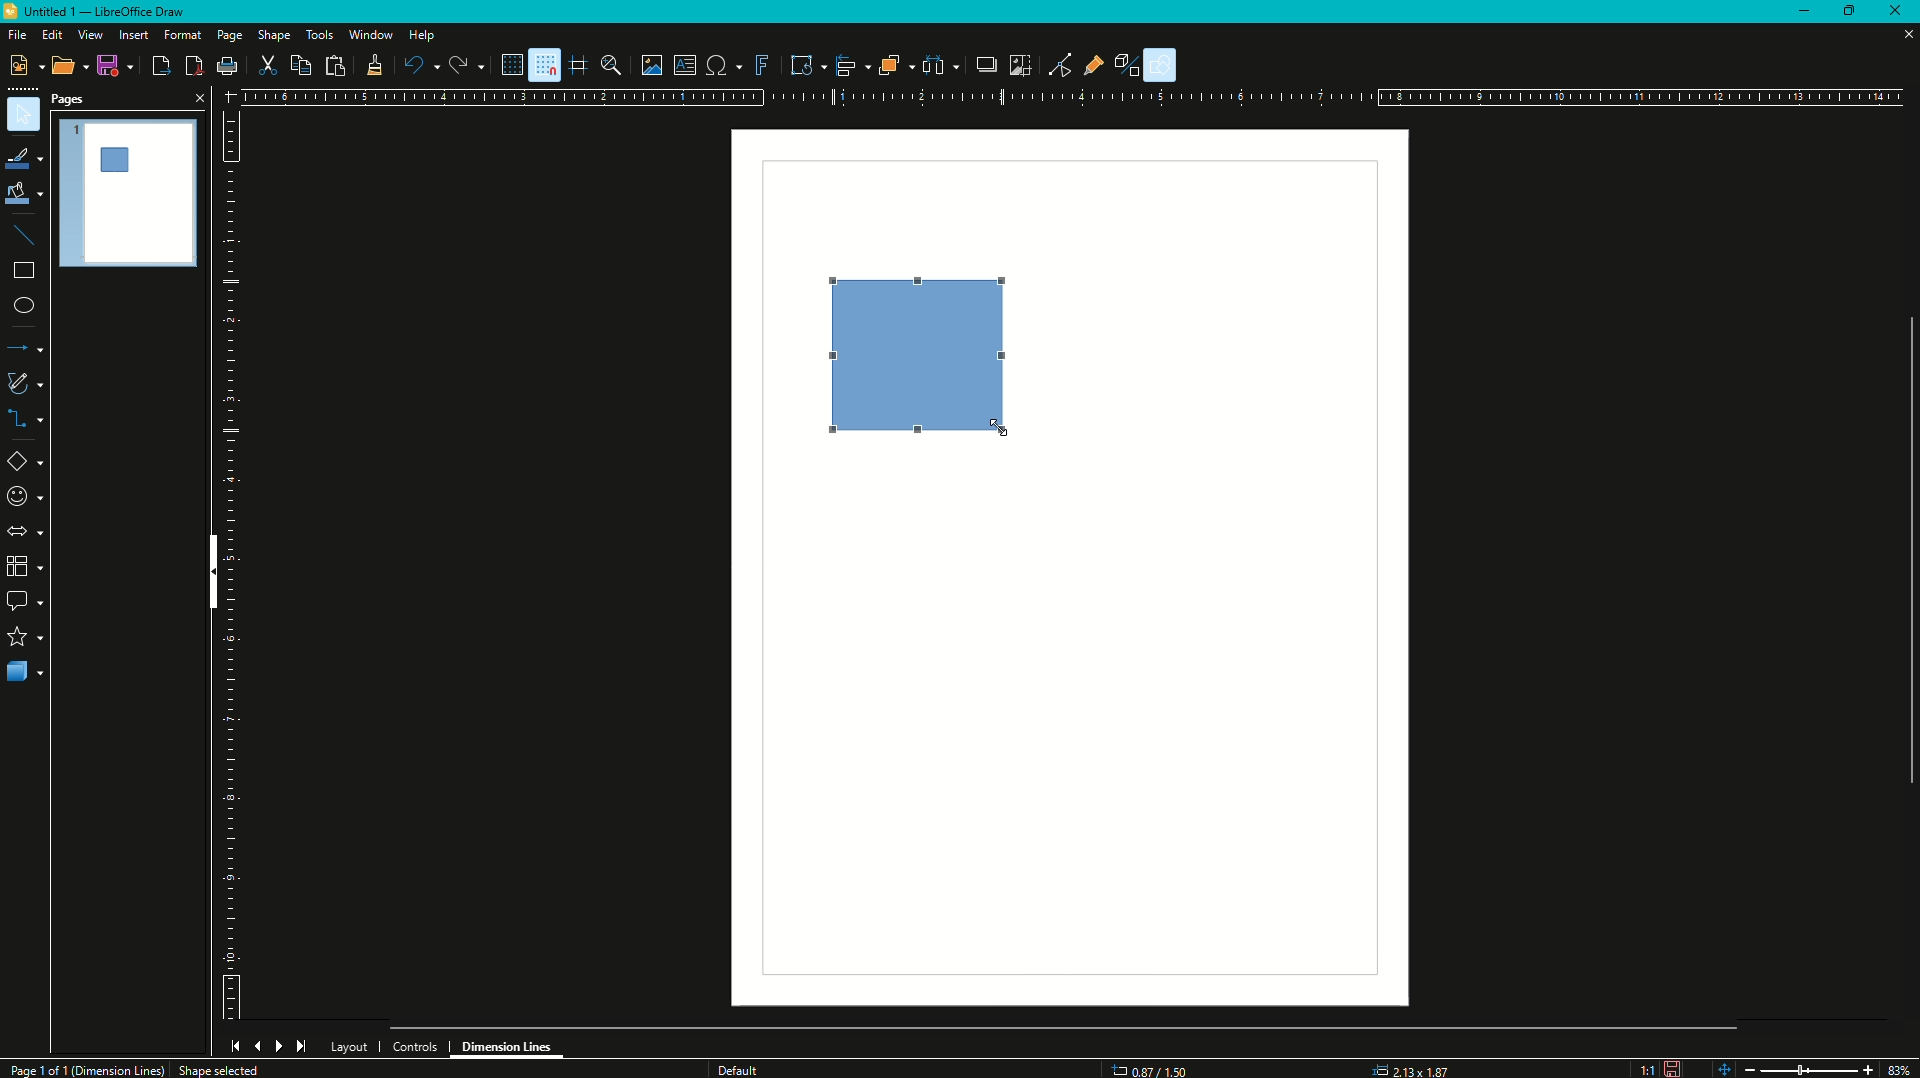 The width and height of the screenshot is (1920, 1078). What do you see at coordinates (374, 66) in the screenshot?
I see `Clone Formatting` at bounding box center [374, 66].